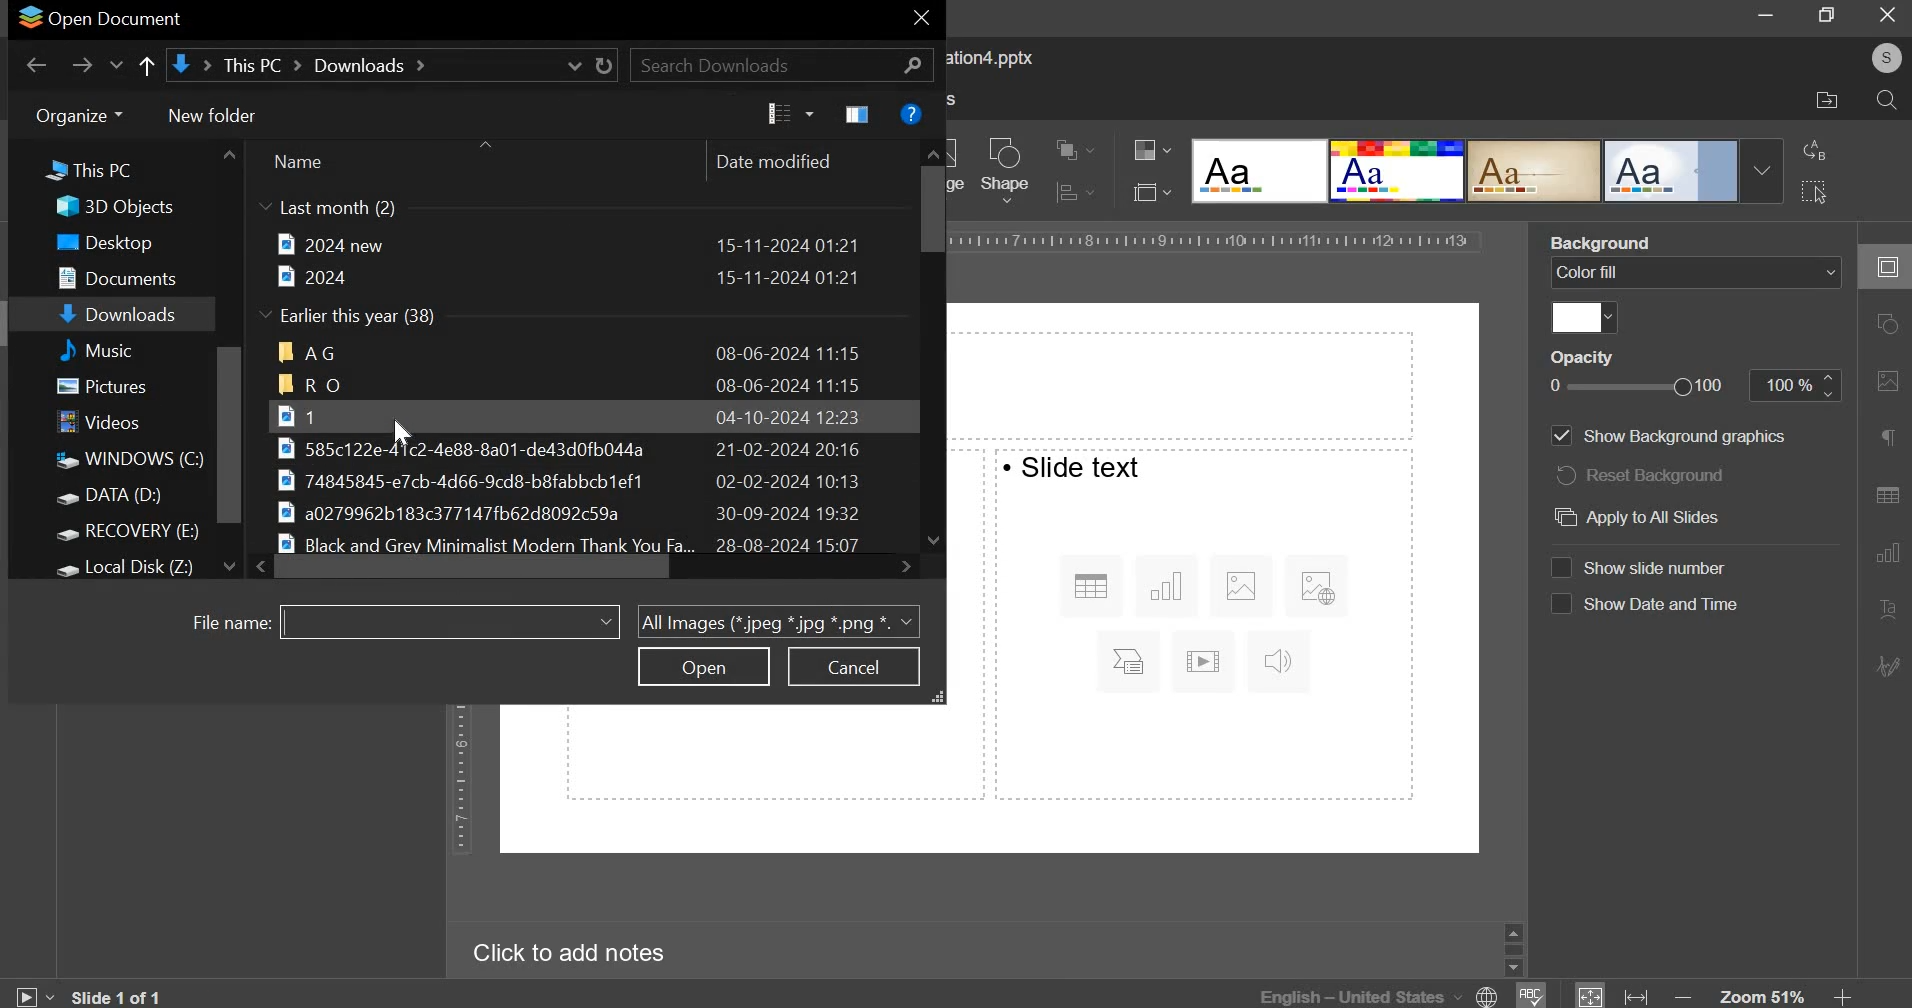 The height and width of the screenshot is (1008, 1912). Describe the element at coordinates (141, 565) in the screenshot. I see `z drive` at that location.